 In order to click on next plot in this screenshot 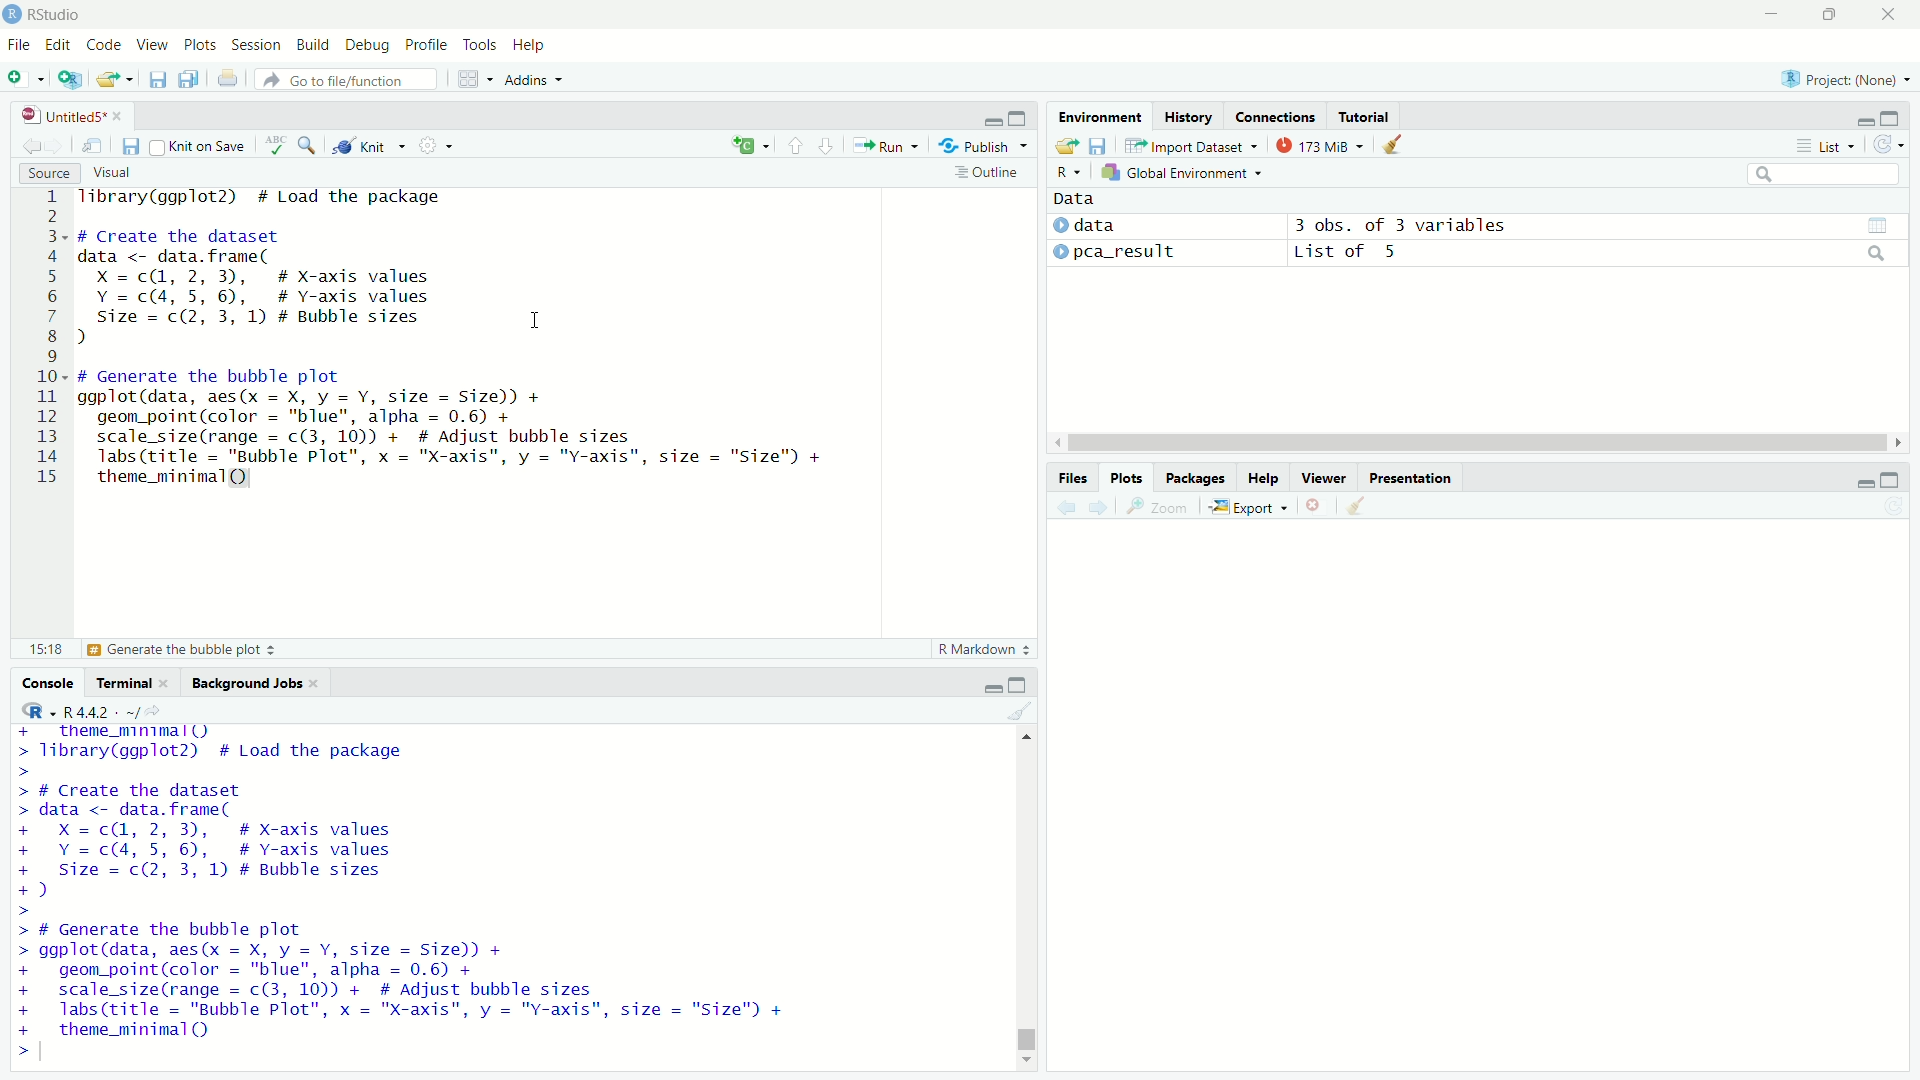, I will do `click(1101, 507)`.